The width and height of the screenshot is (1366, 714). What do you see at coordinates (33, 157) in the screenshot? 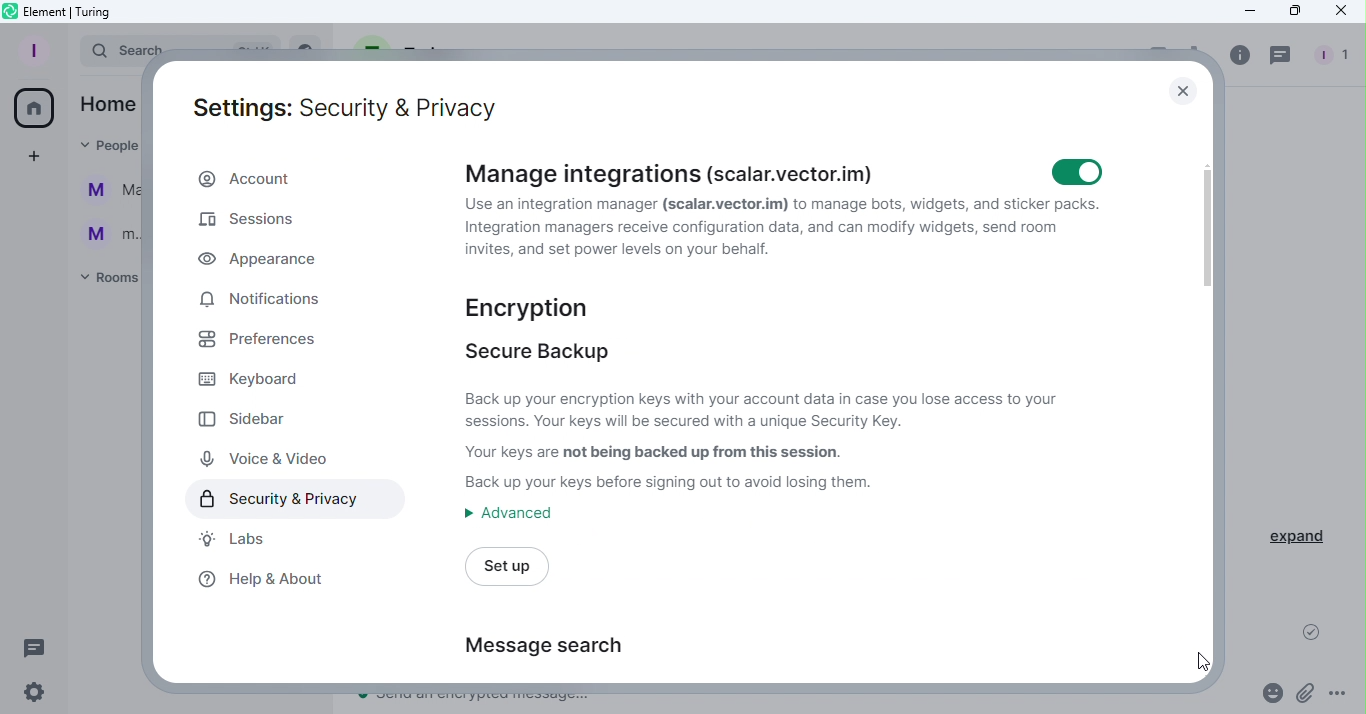
I see `Create a space` at bounding box center [33, 157].